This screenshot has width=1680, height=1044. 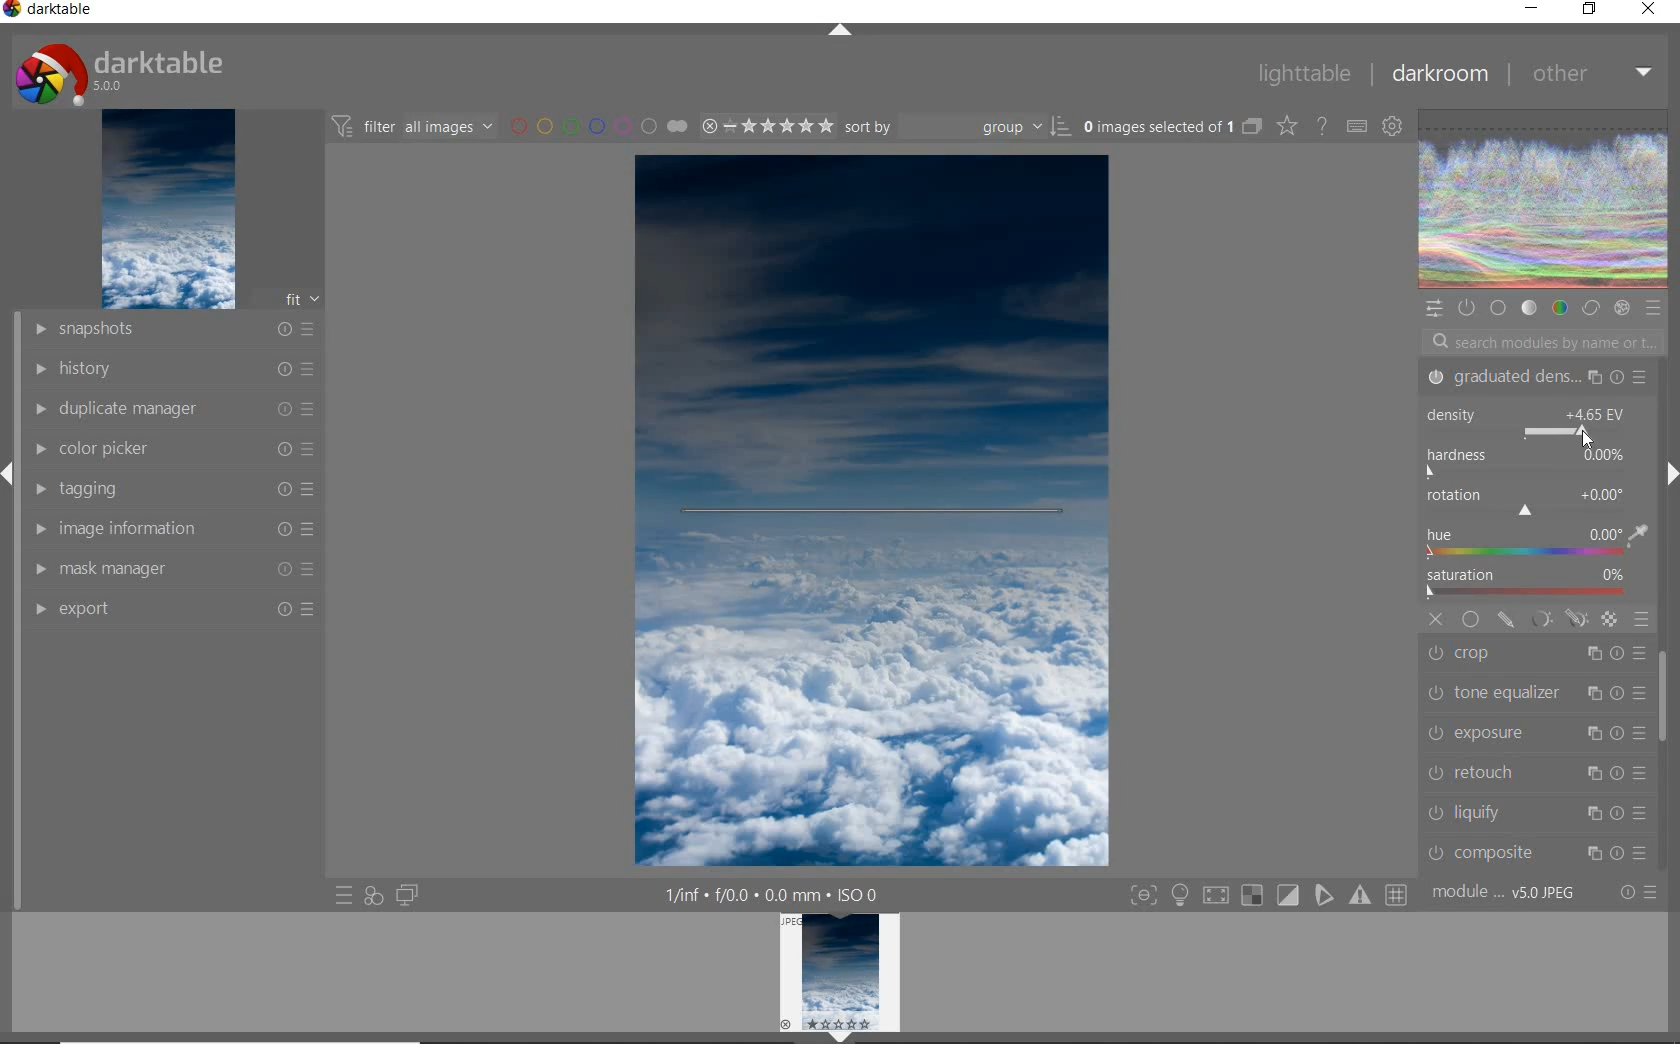 What do you see at coordinates (1156, 125) in the screenshot?
I see `0 images selected of` at bounding box center [1156, 125].